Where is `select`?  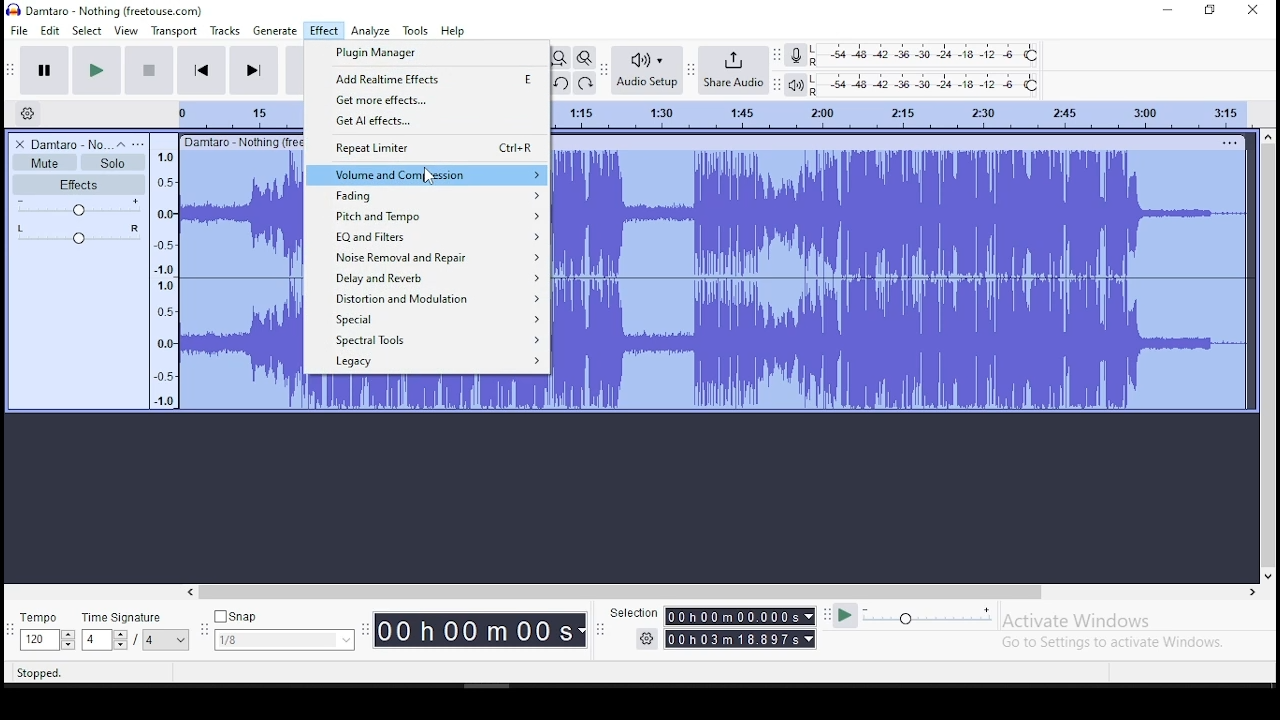
select is located at coordinates (87, 30).